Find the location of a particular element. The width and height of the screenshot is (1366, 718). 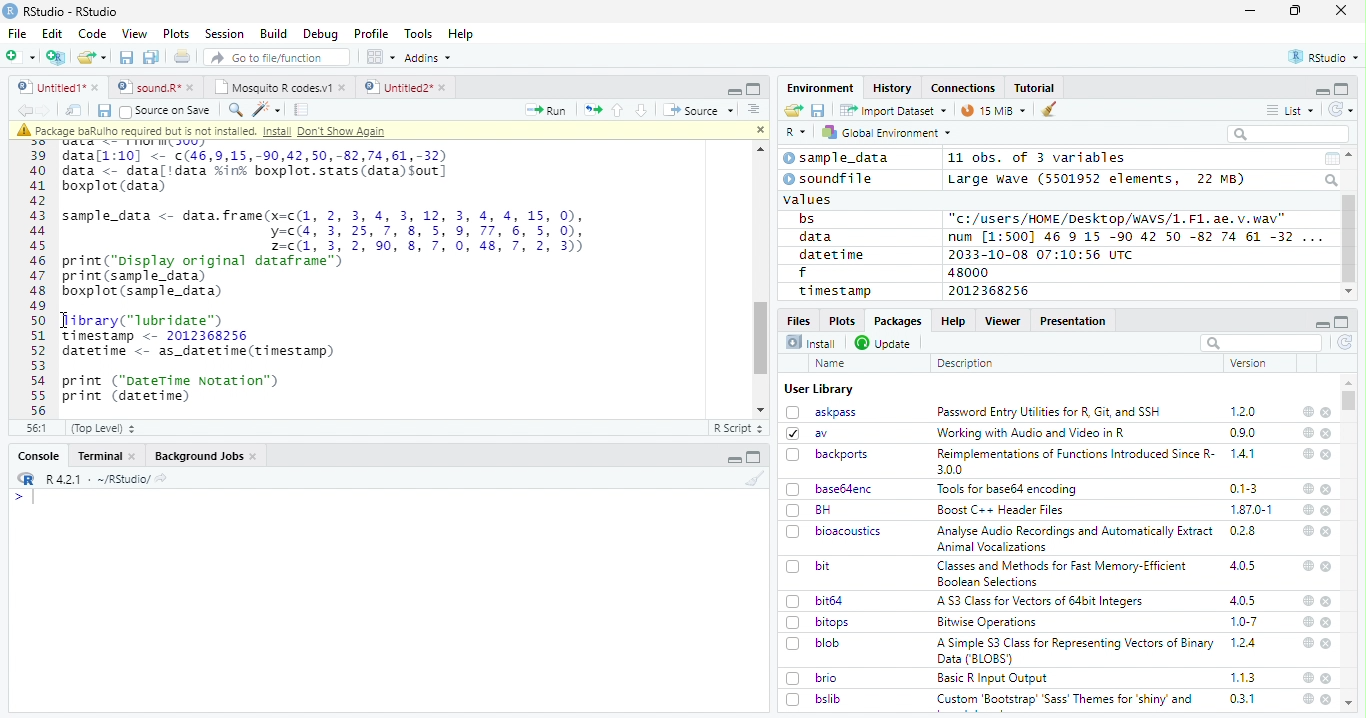

Plots is located at coordinates (841, 320).